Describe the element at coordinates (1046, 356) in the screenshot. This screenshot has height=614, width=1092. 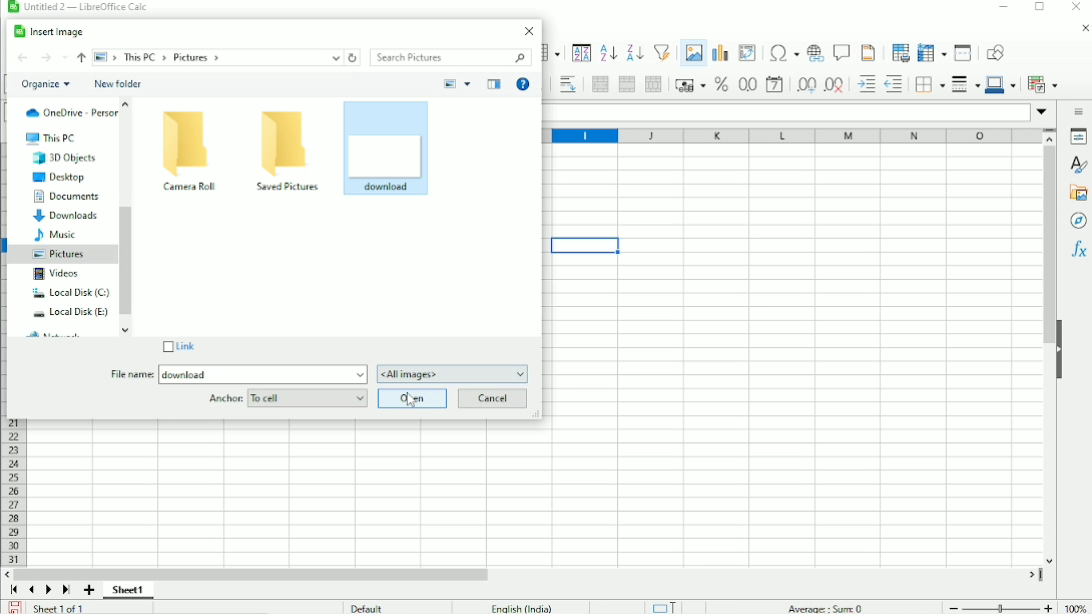
I see `Vertical scrollbar` at that location.